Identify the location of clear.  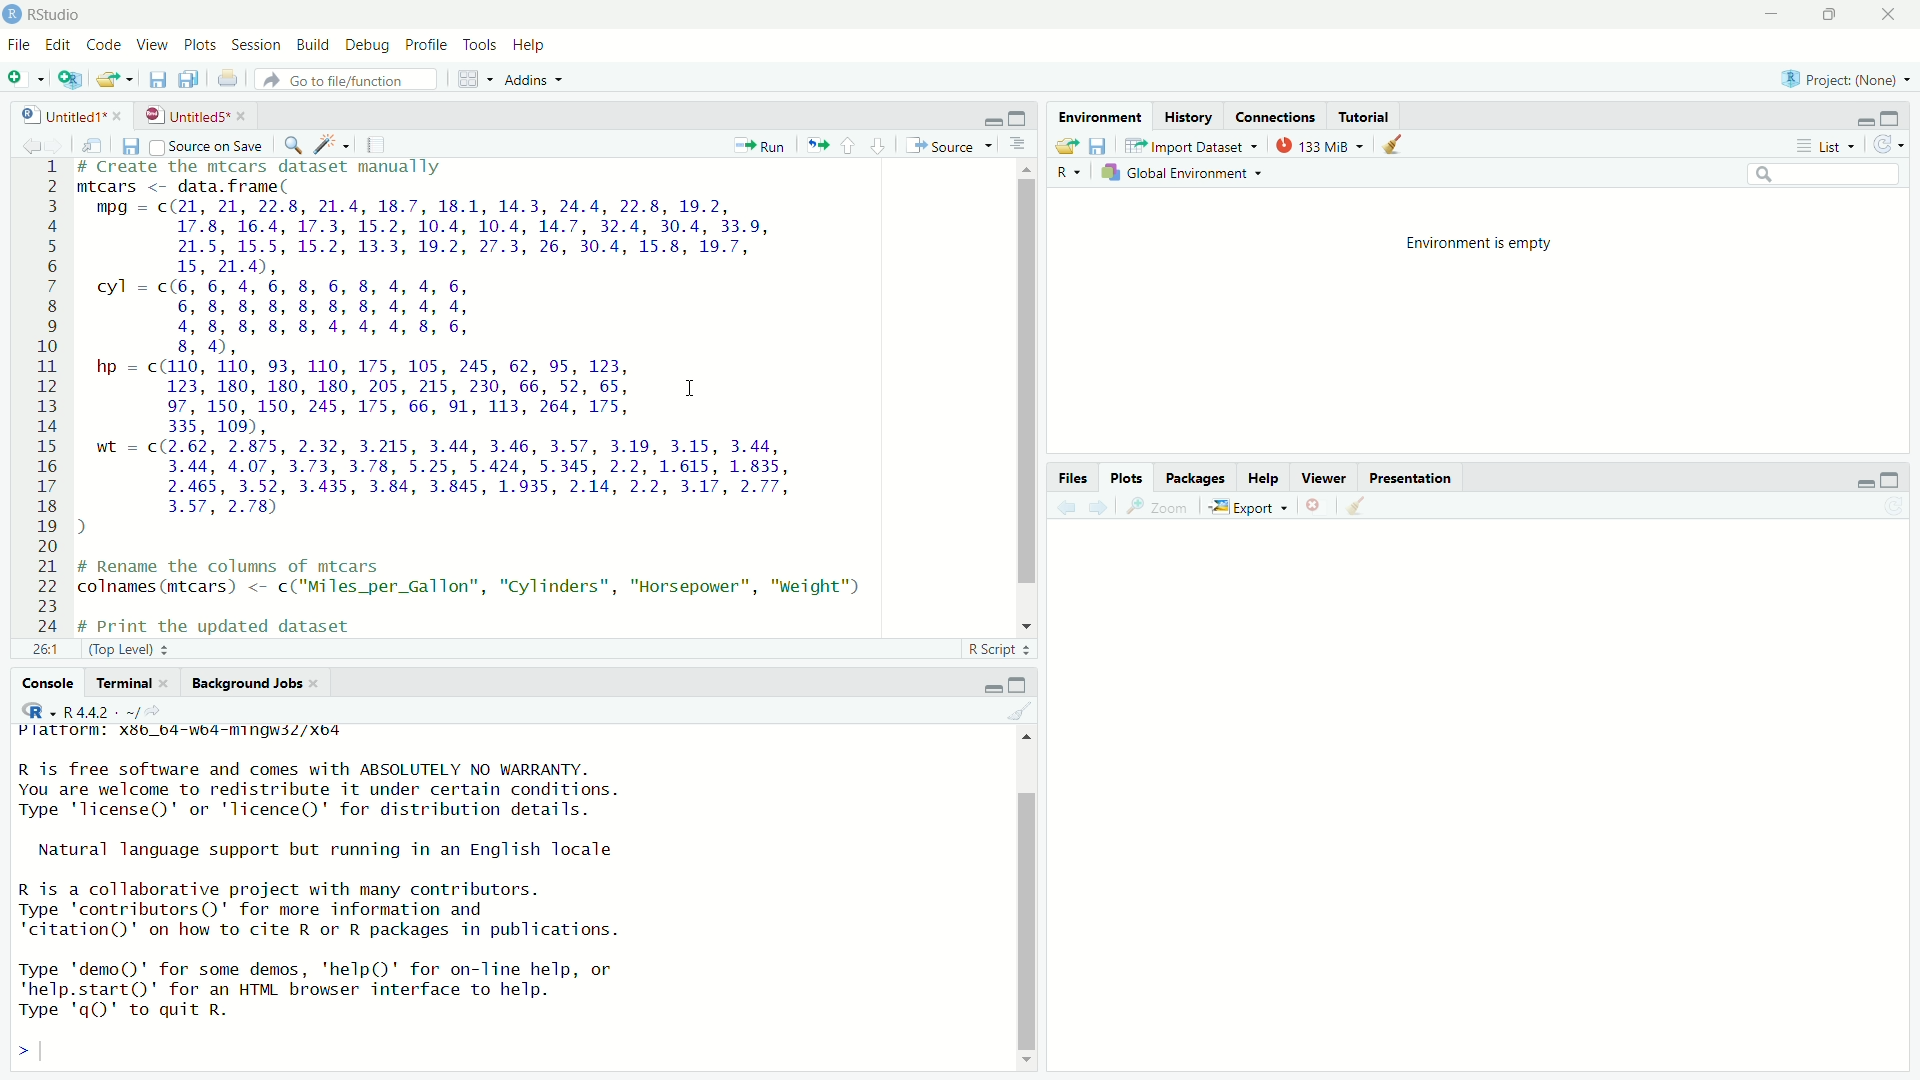
(1358, 510).